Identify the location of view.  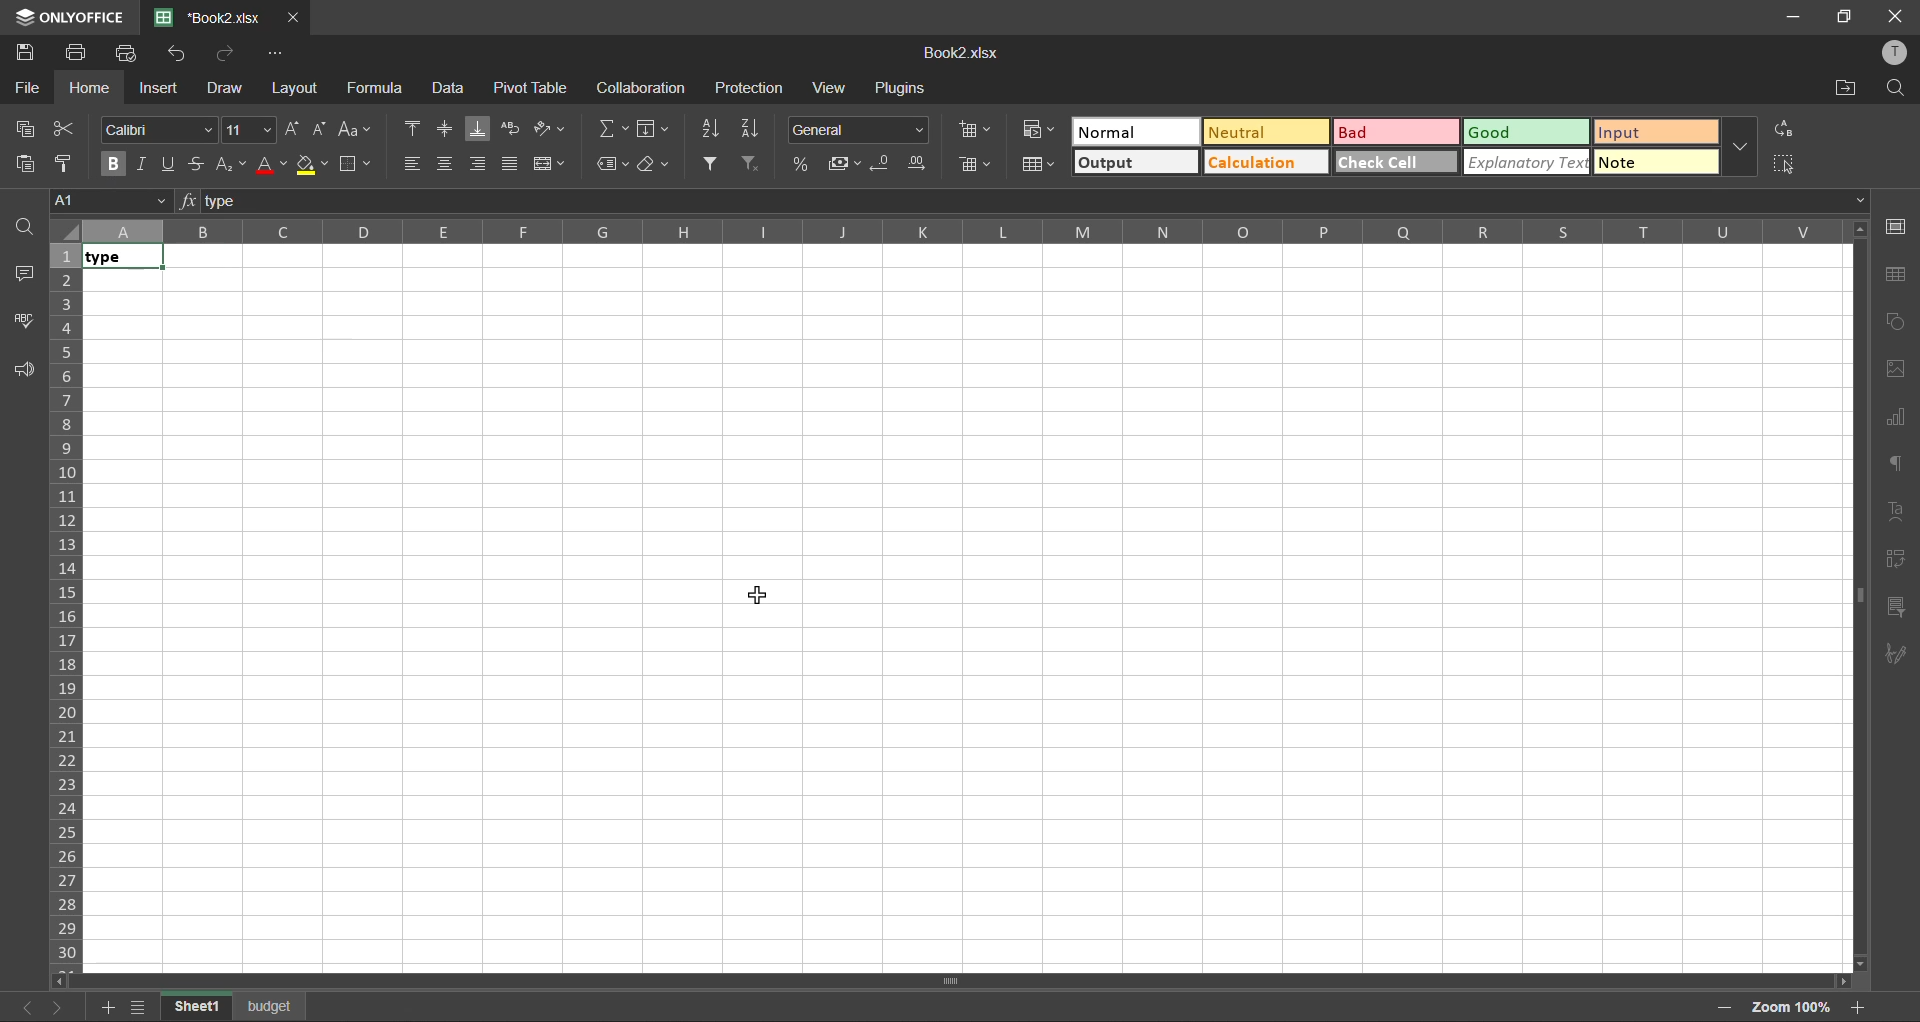
(832, 87).